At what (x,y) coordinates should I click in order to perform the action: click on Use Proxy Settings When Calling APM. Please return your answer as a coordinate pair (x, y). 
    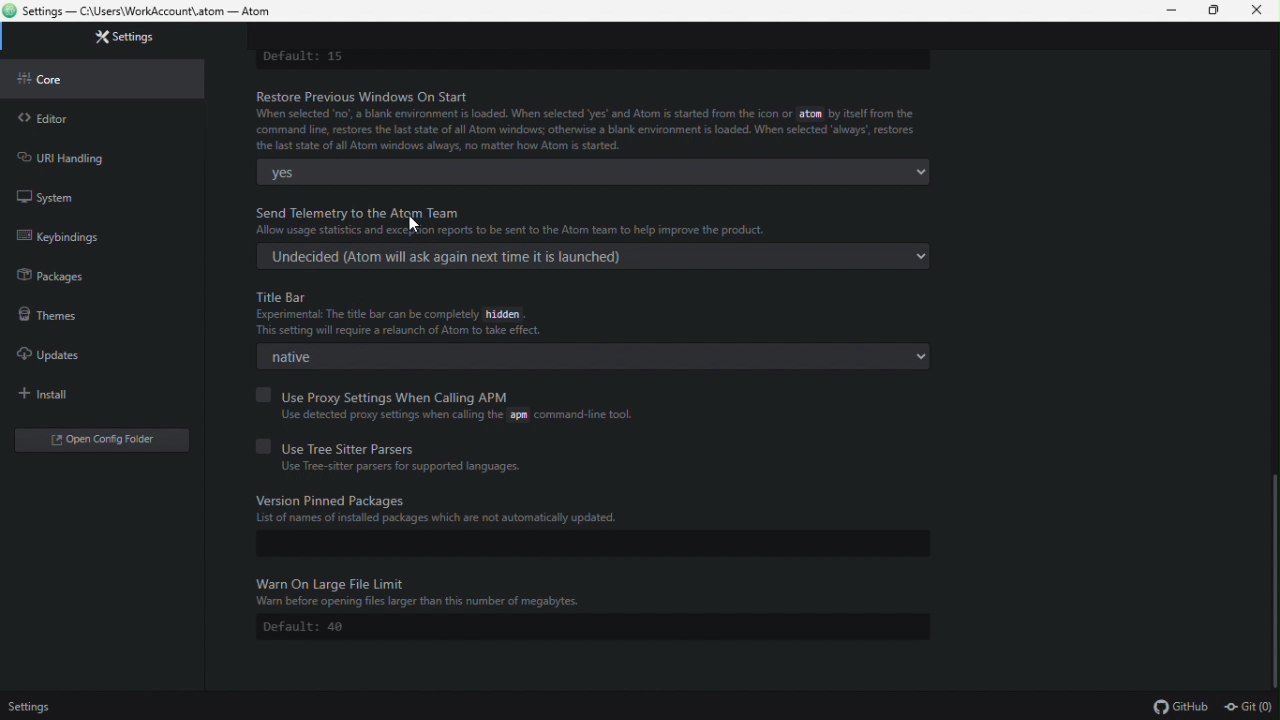
    Looking at the image, I should click on (385, 393).